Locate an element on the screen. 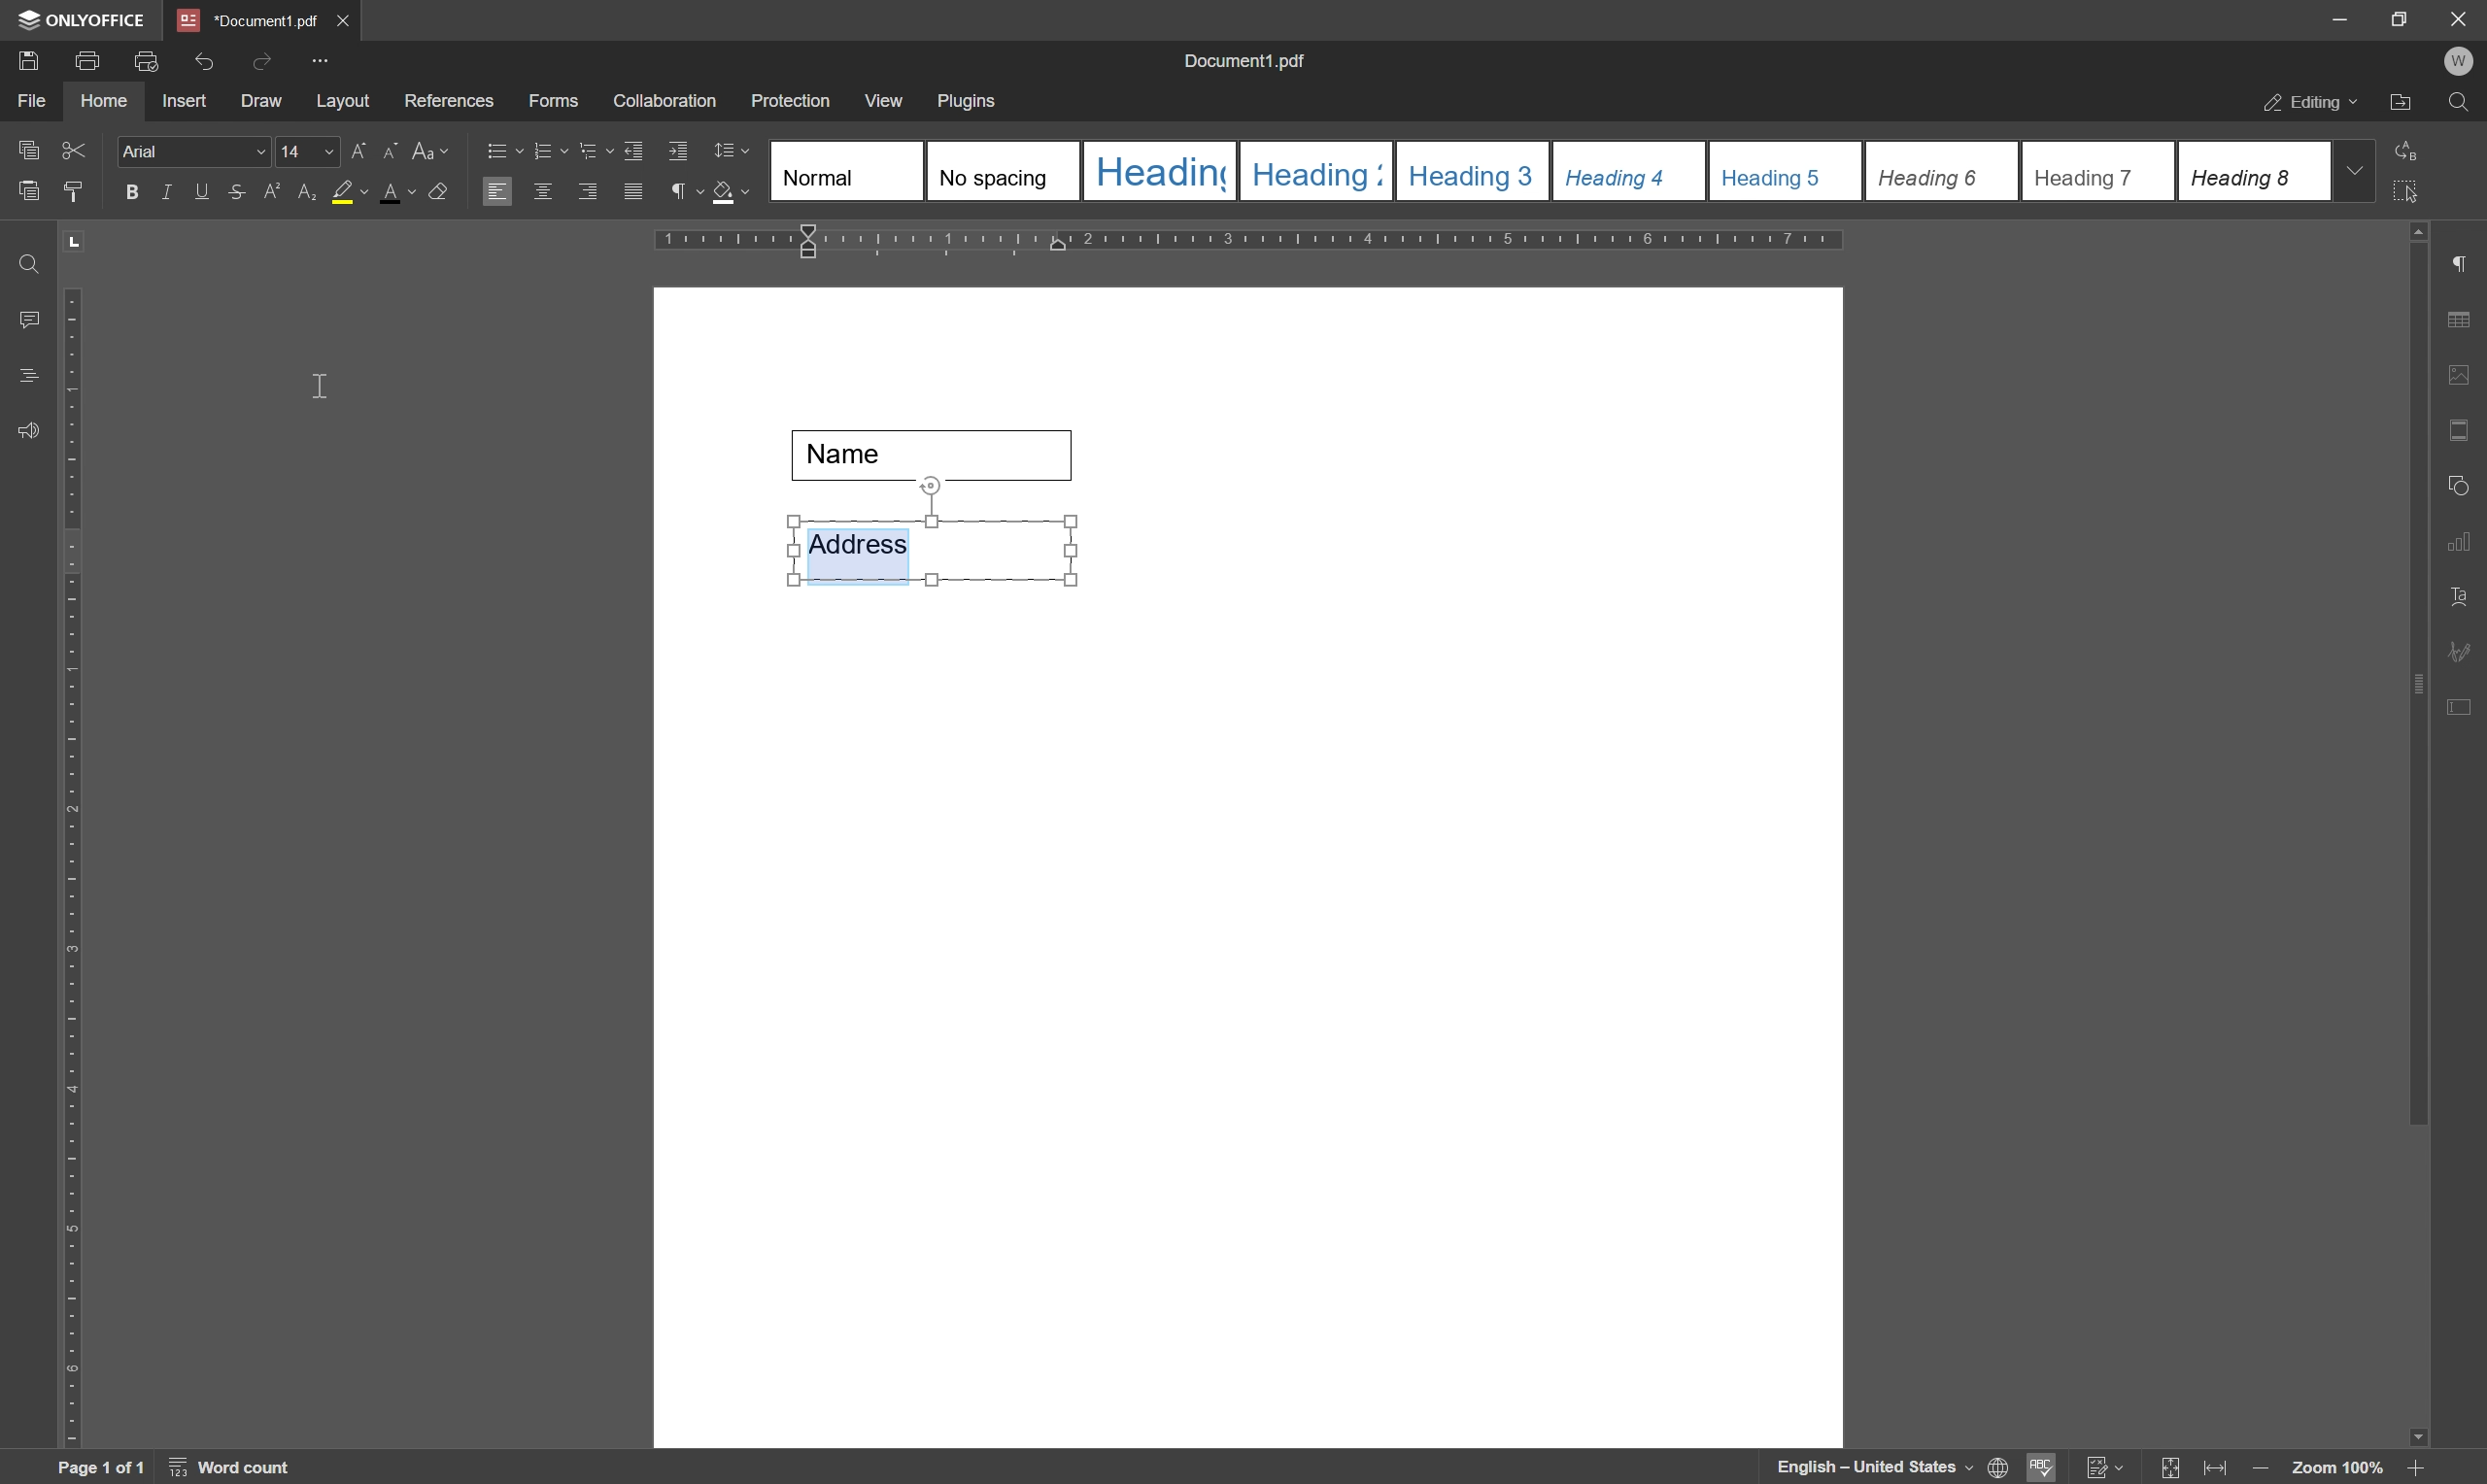  font size is located at coordinates (403, 192).